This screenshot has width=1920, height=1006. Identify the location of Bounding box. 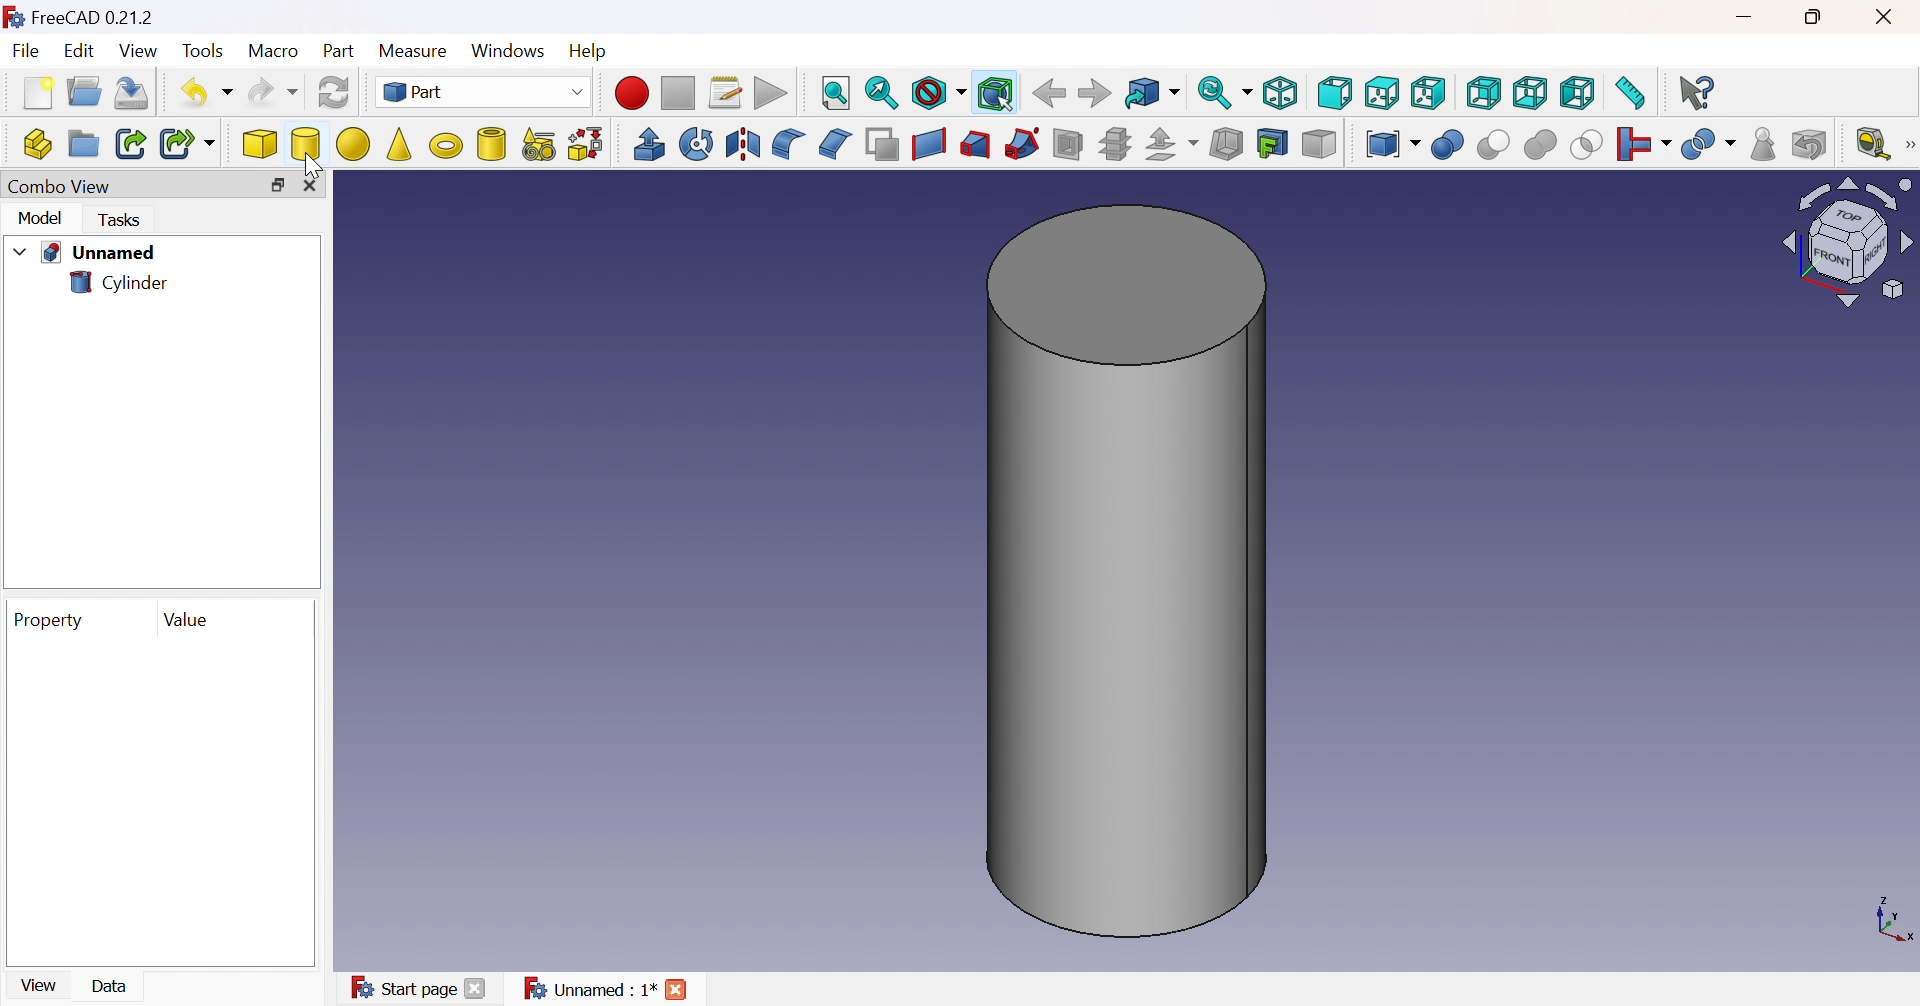
(997, 95).